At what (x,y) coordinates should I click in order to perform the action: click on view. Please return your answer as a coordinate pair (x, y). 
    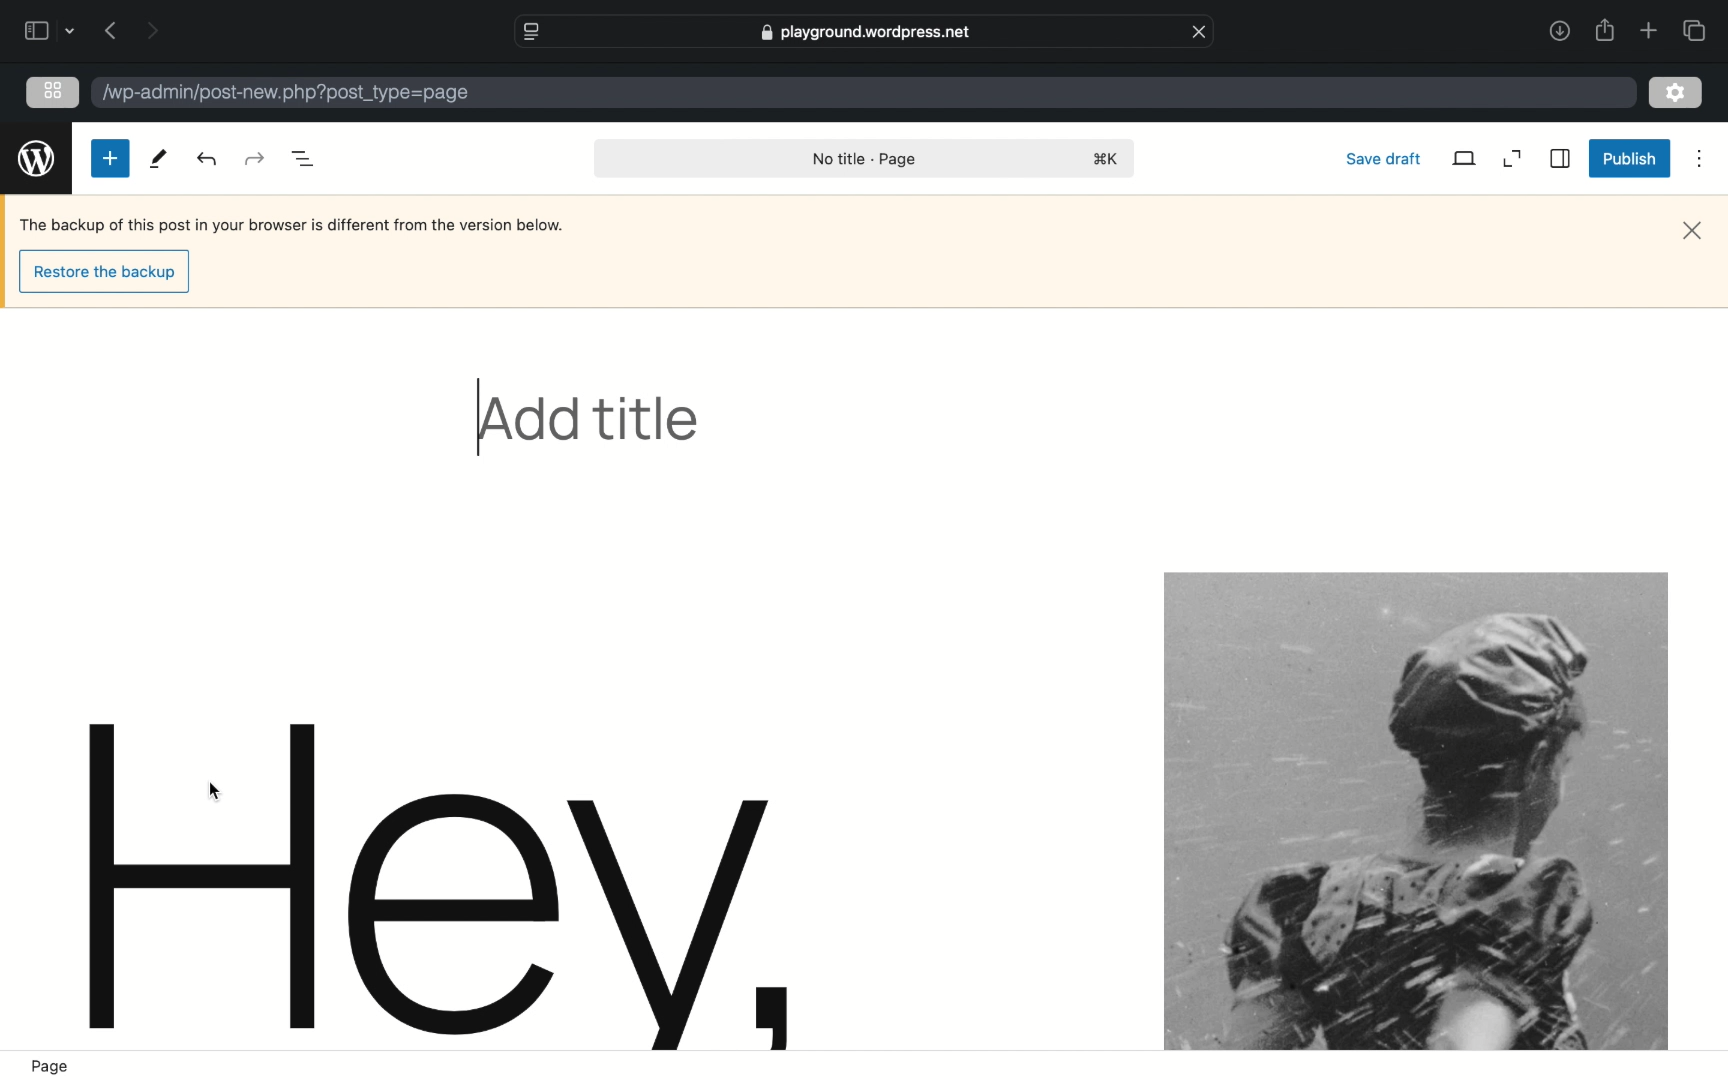
    Looking at the image, I should click on (1463, 157).